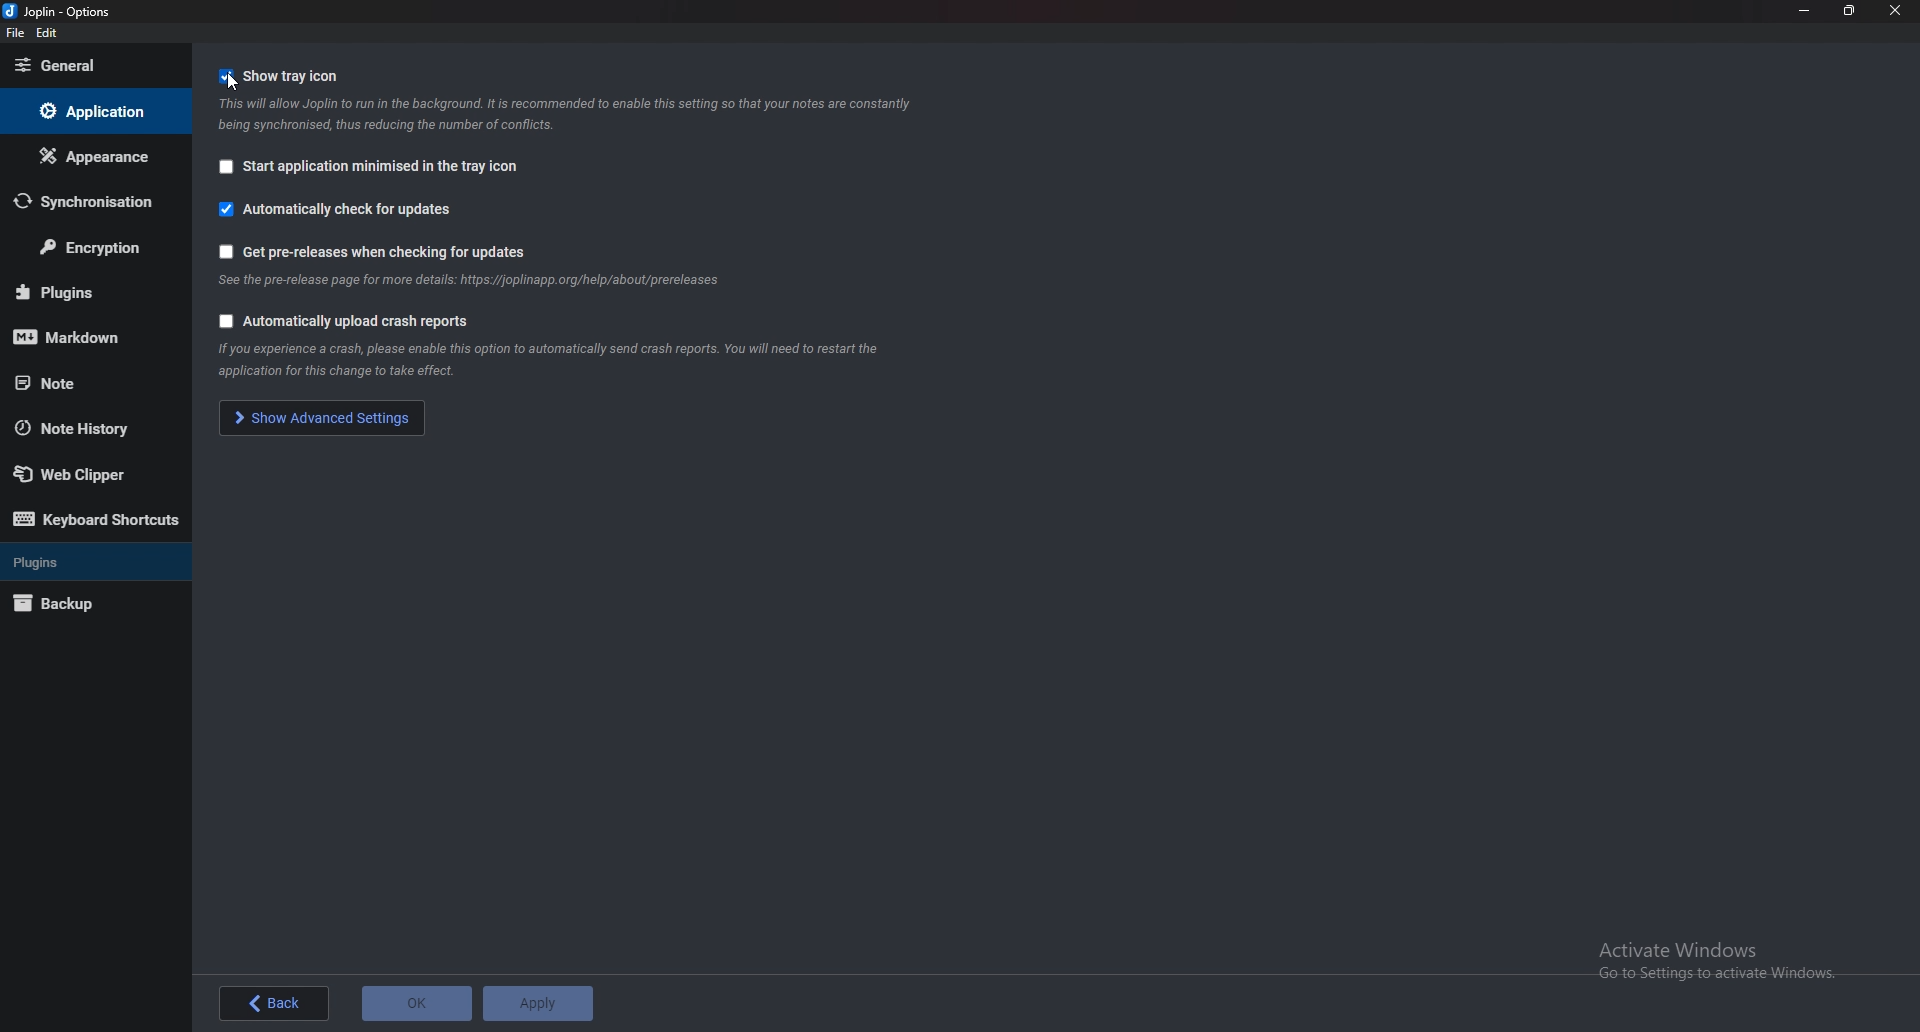  What do you see at coordinates (81, 603) in the screenshot?
I see `Back up` at bounding box center [81, 603].